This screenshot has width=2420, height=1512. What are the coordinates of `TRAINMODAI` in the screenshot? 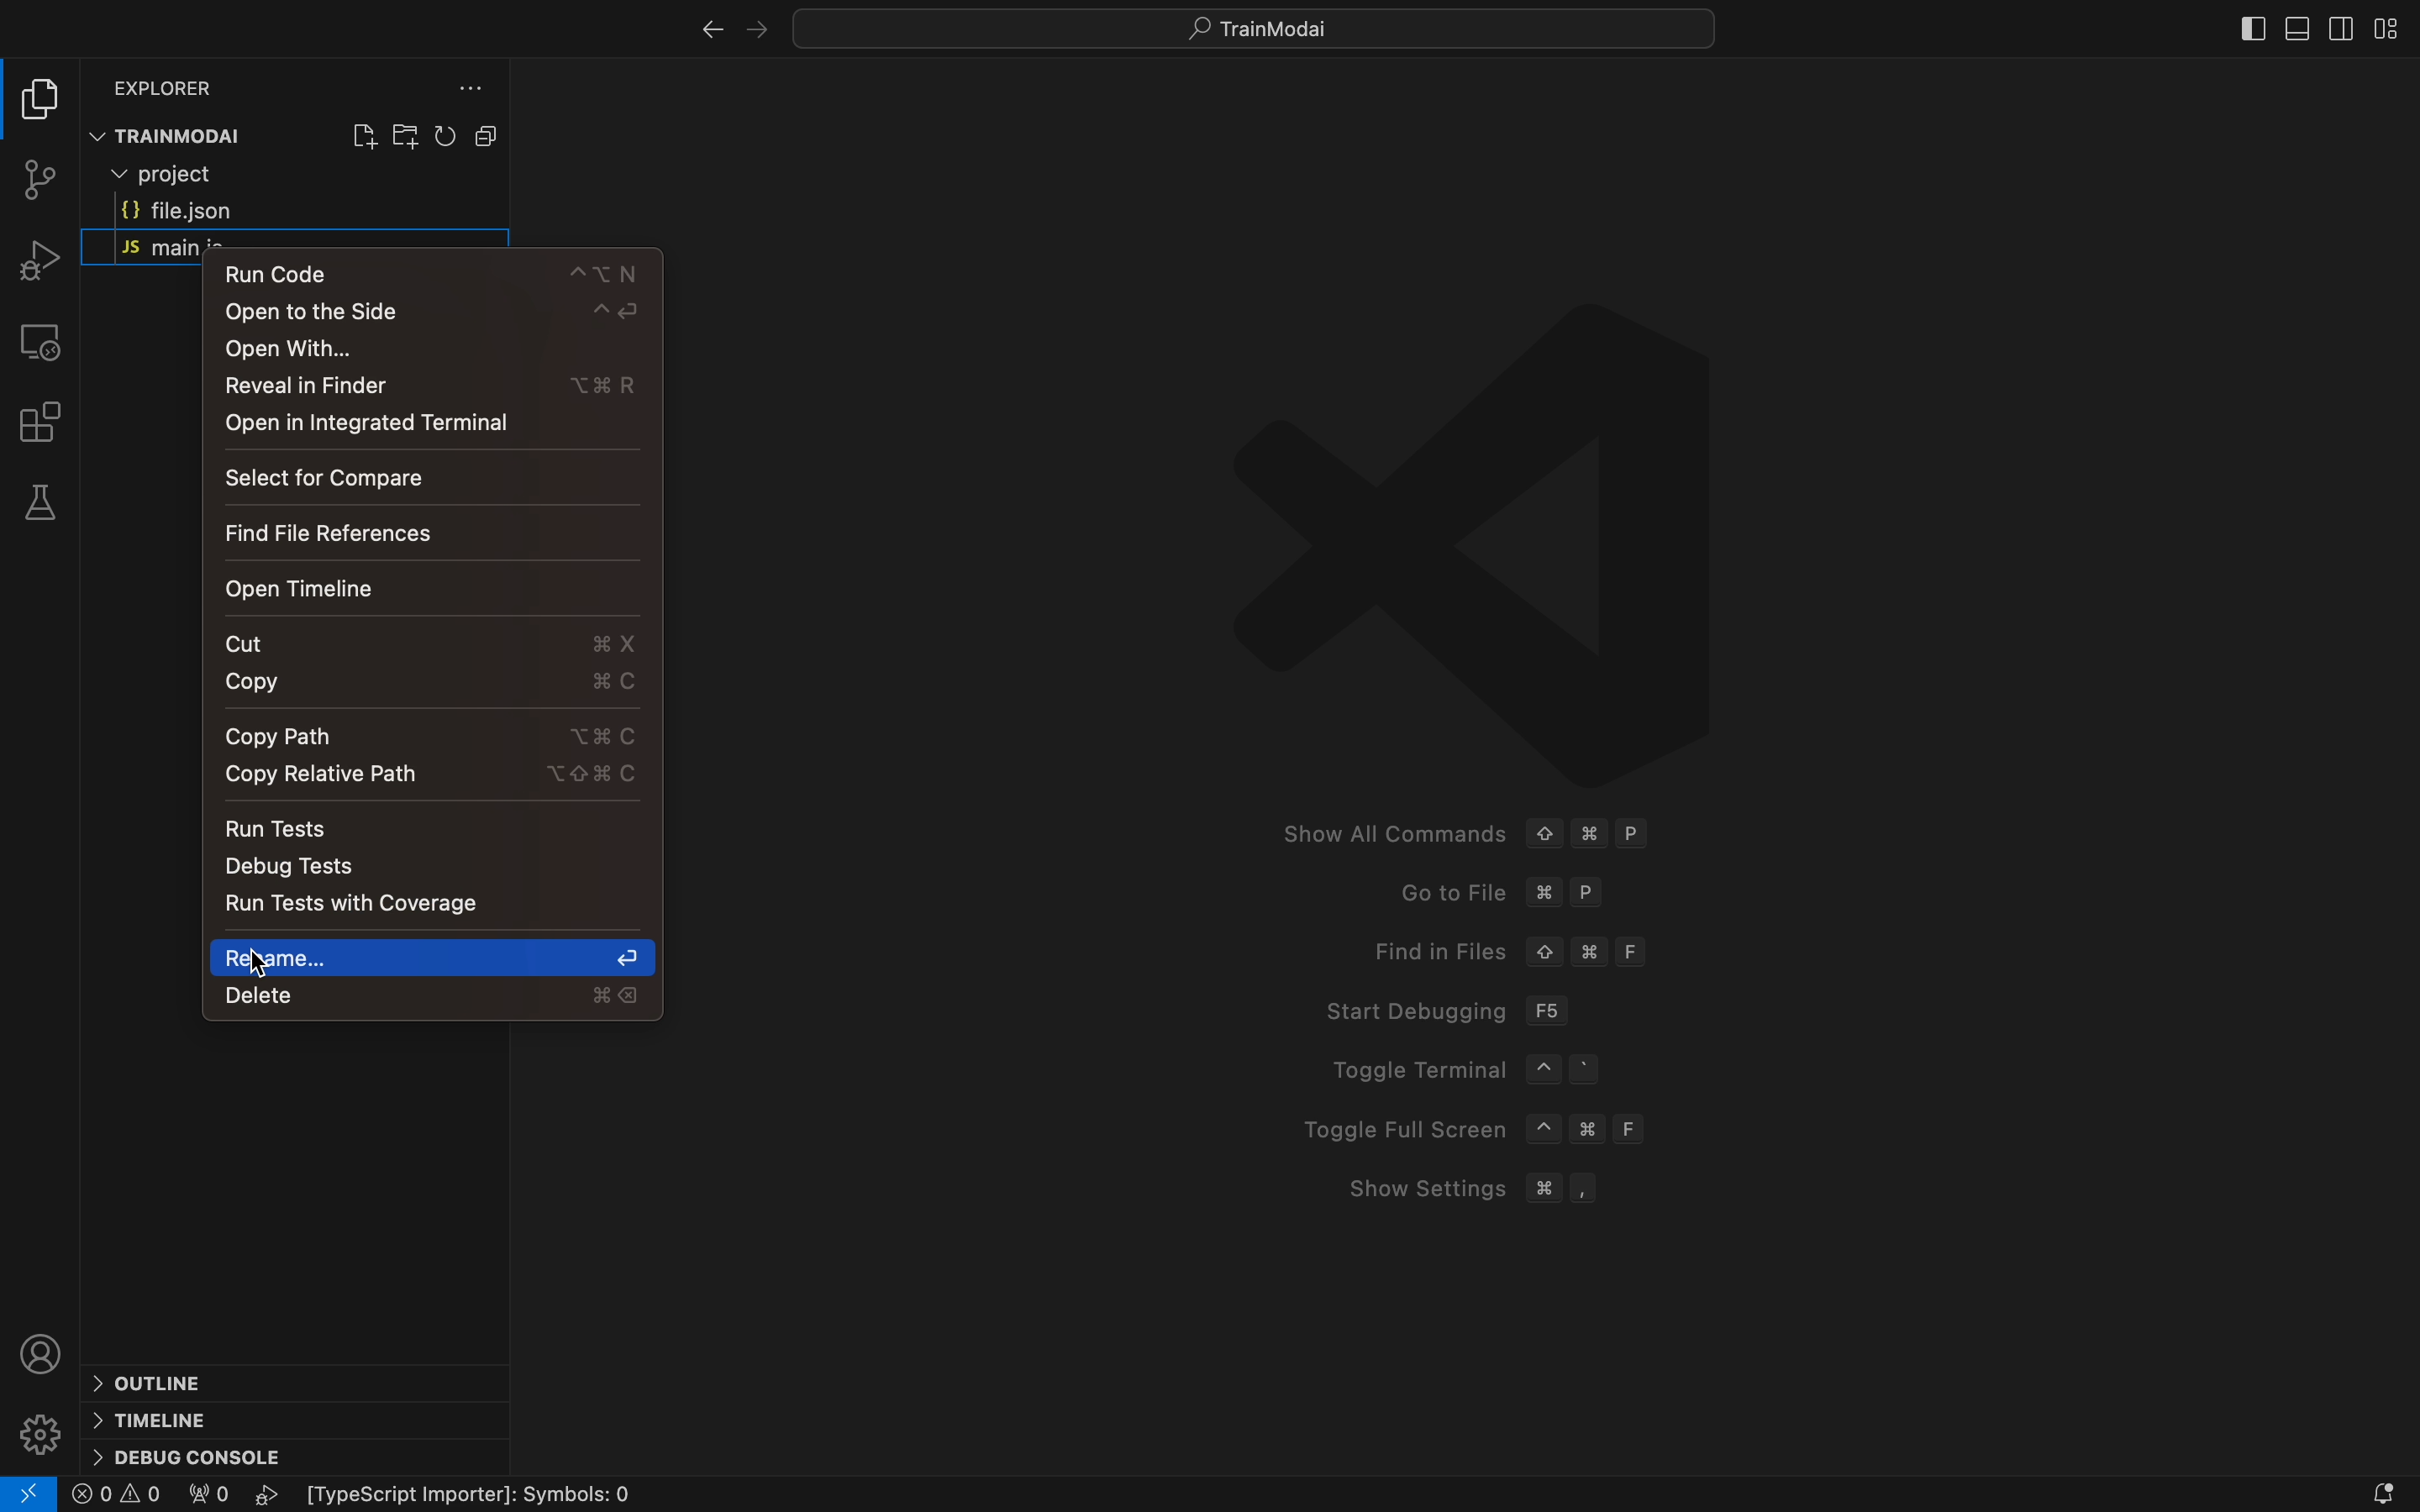 It's located at (191, 139).